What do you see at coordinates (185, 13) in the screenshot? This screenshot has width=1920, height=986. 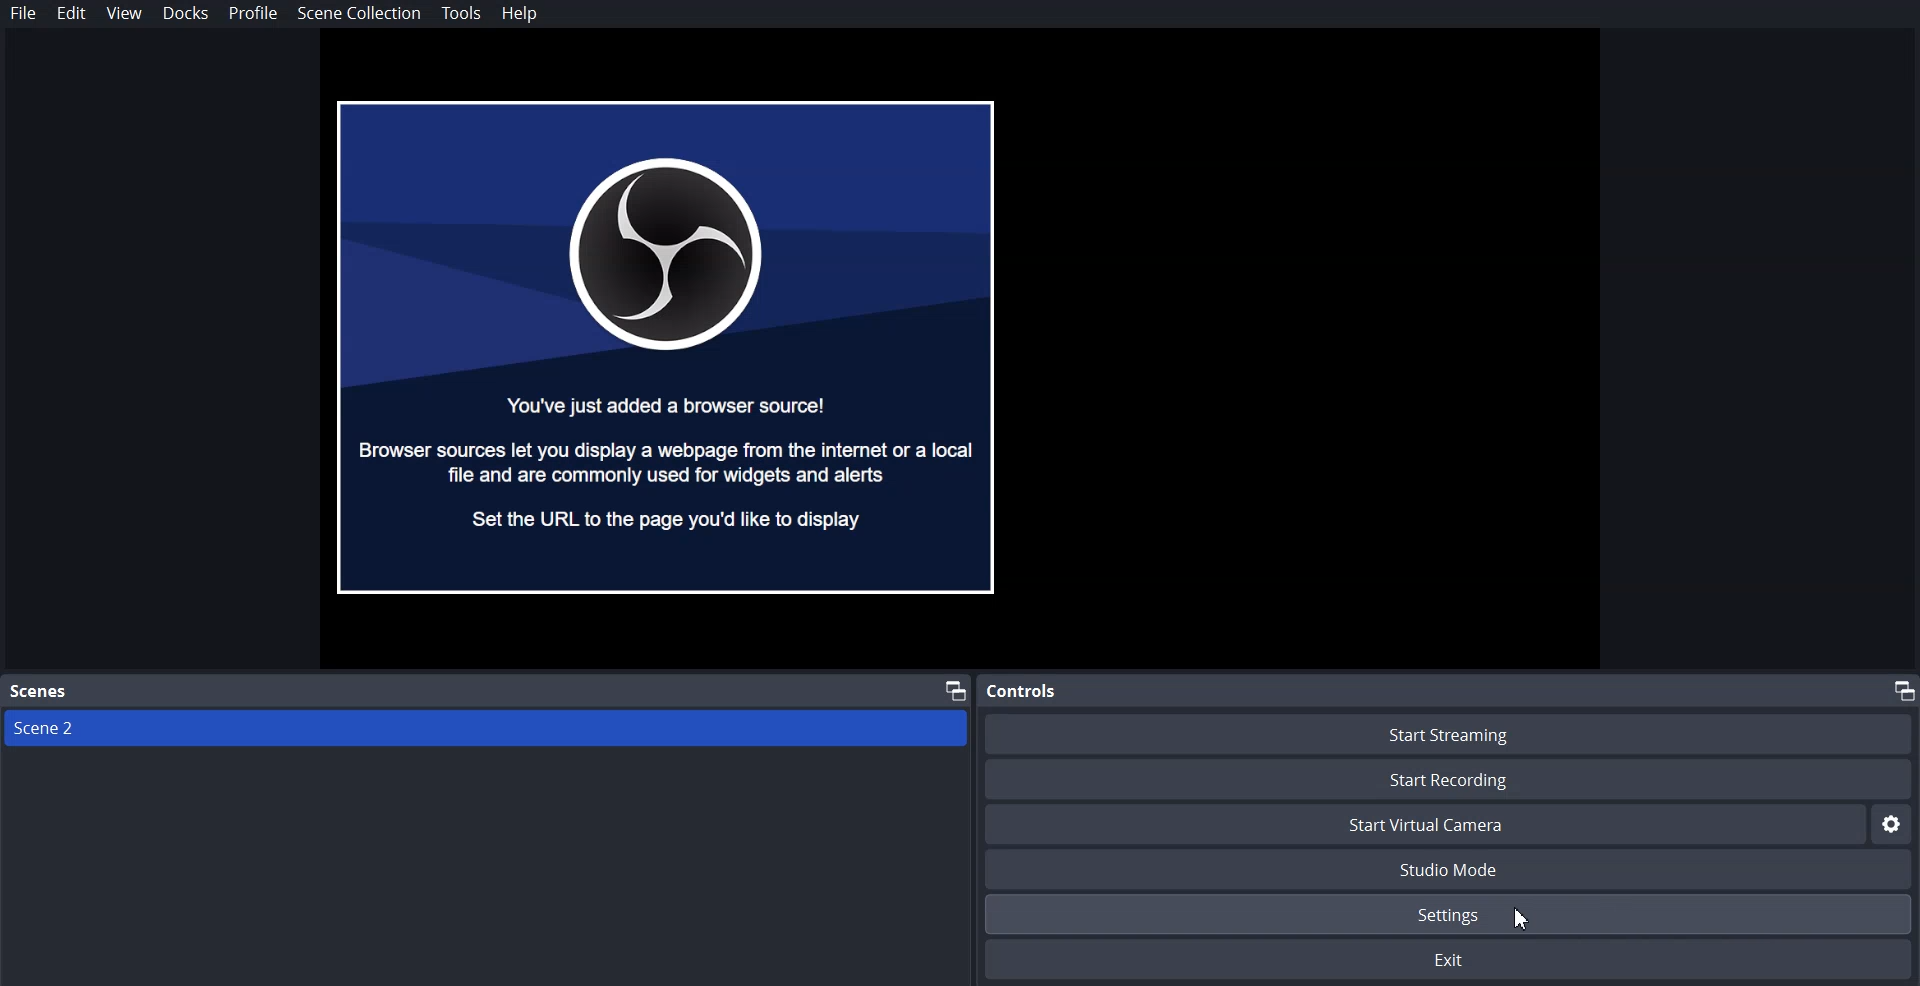 I see `Docks` at bounding box center [185, 13].